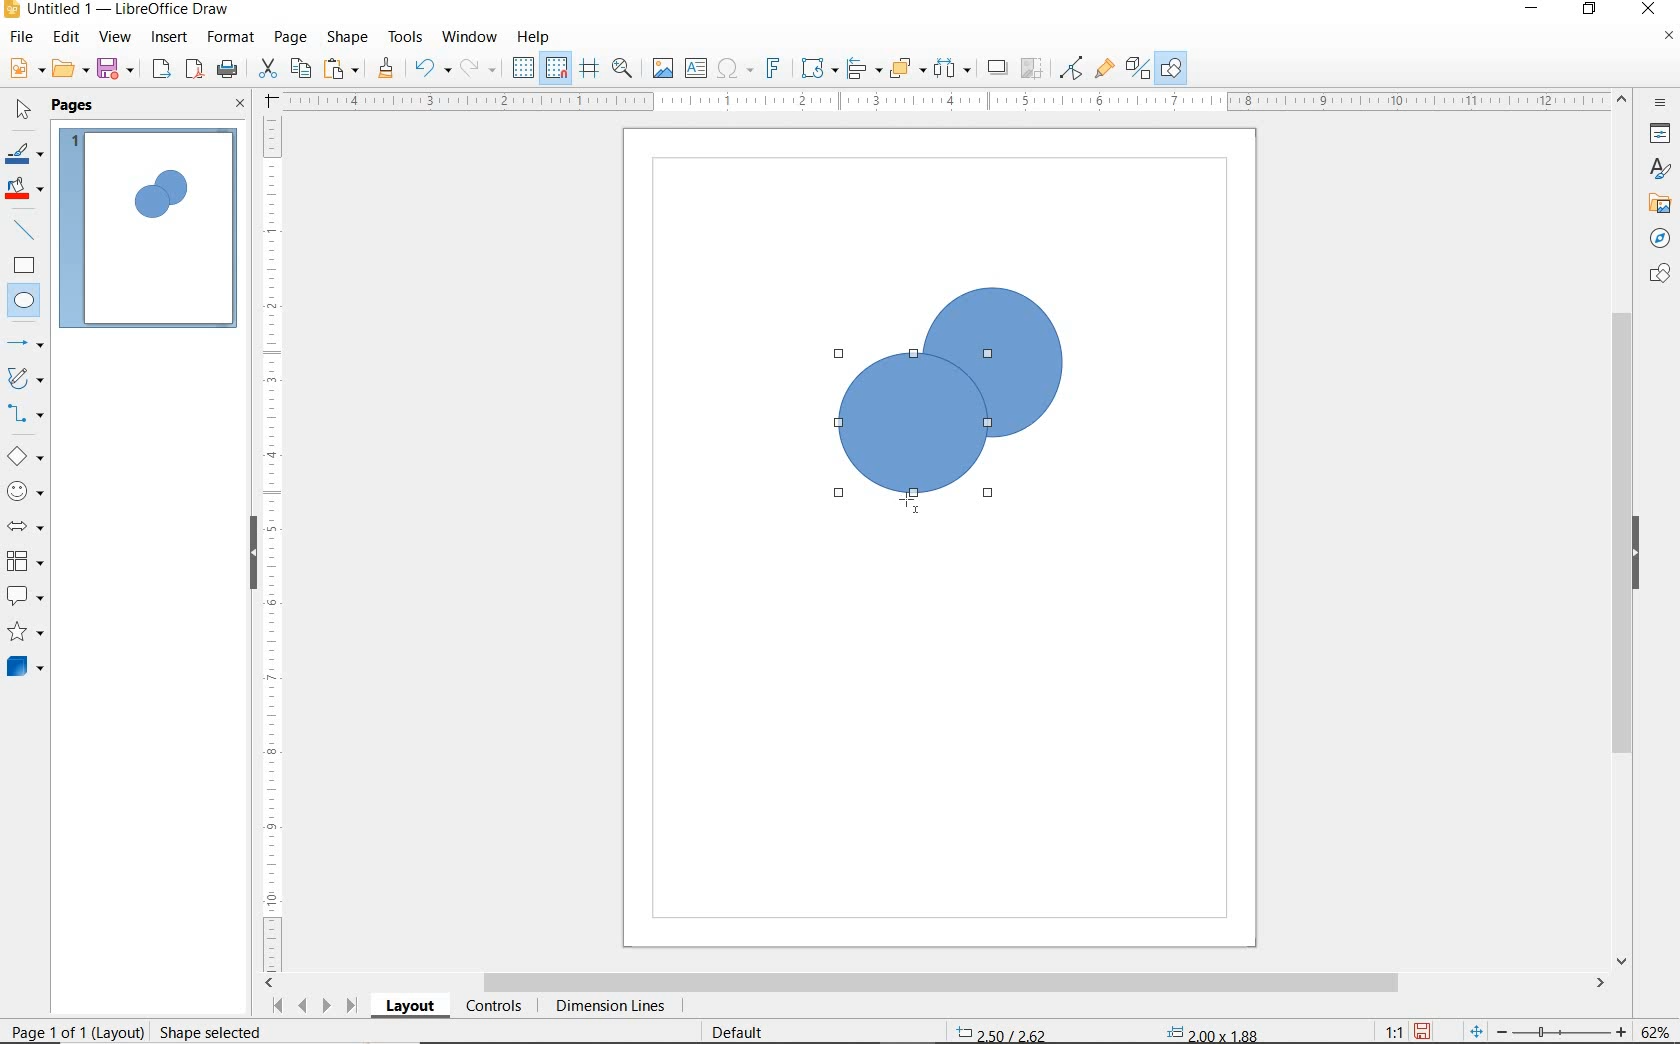 This screenshot has width=1680, height=1044. Describe the element at coordinates (312, 1005) in the screenshot. I see `SCROLL NEXT` at that location.